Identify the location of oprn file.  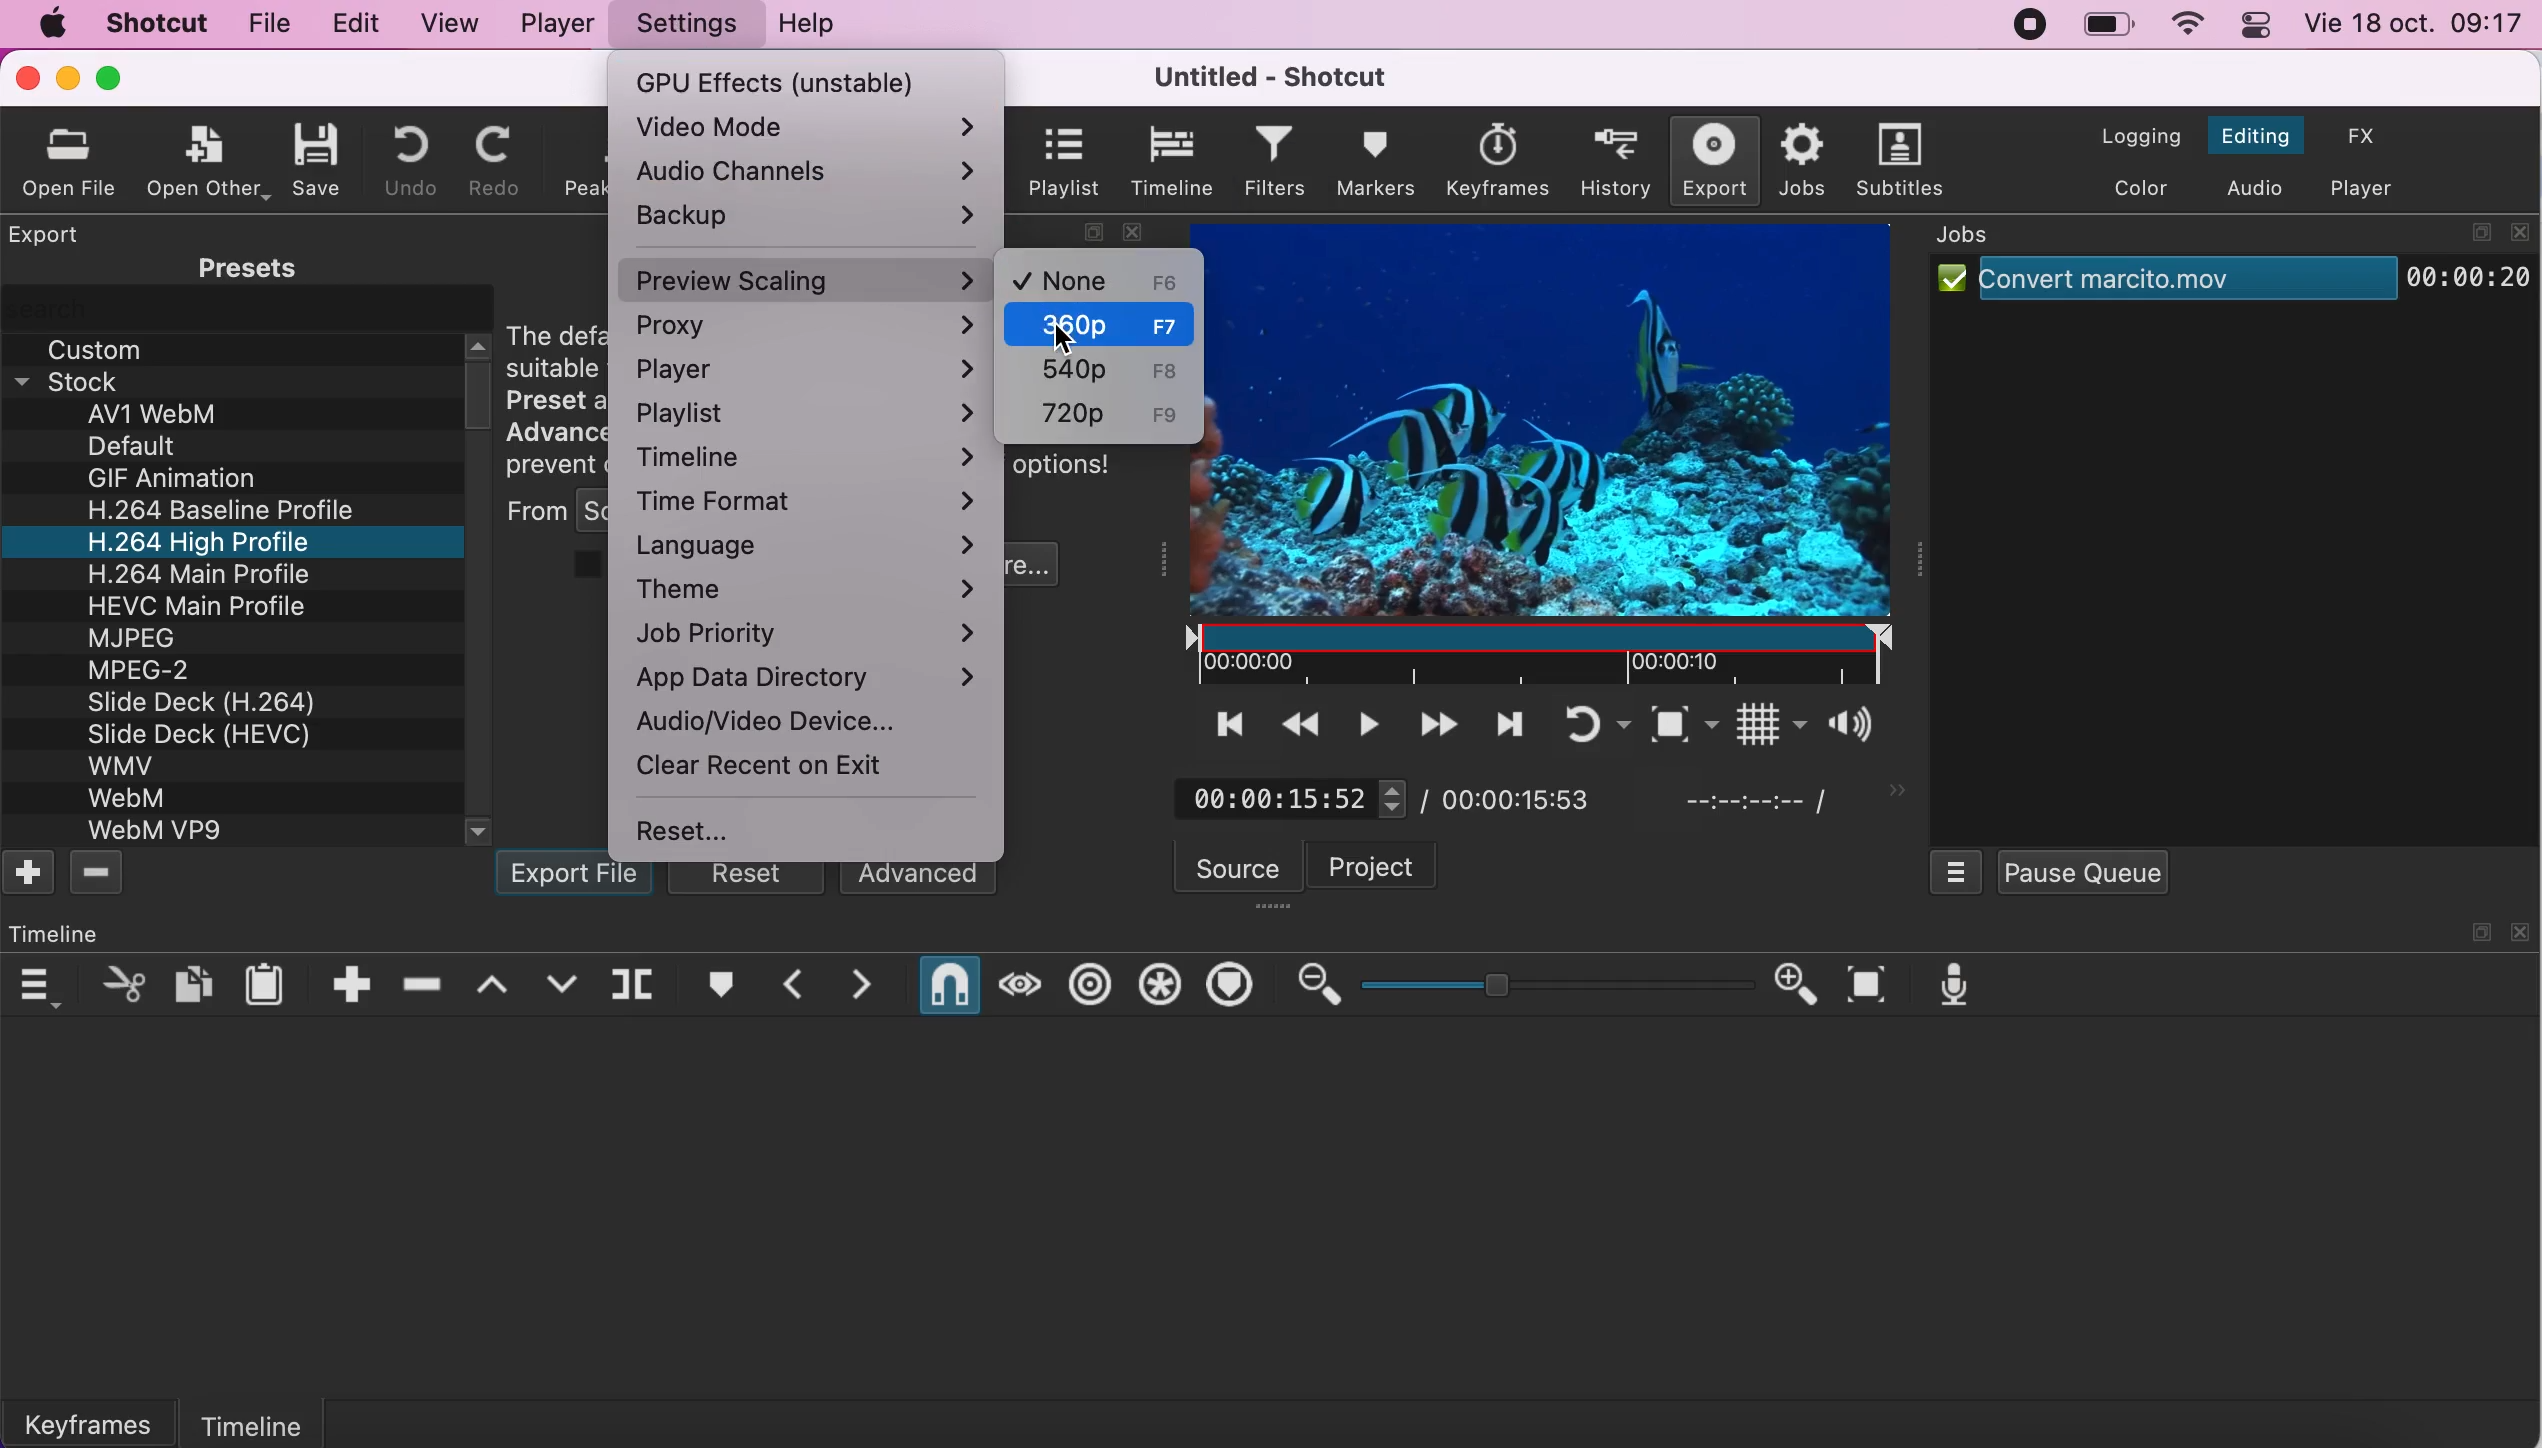
(78, 160).